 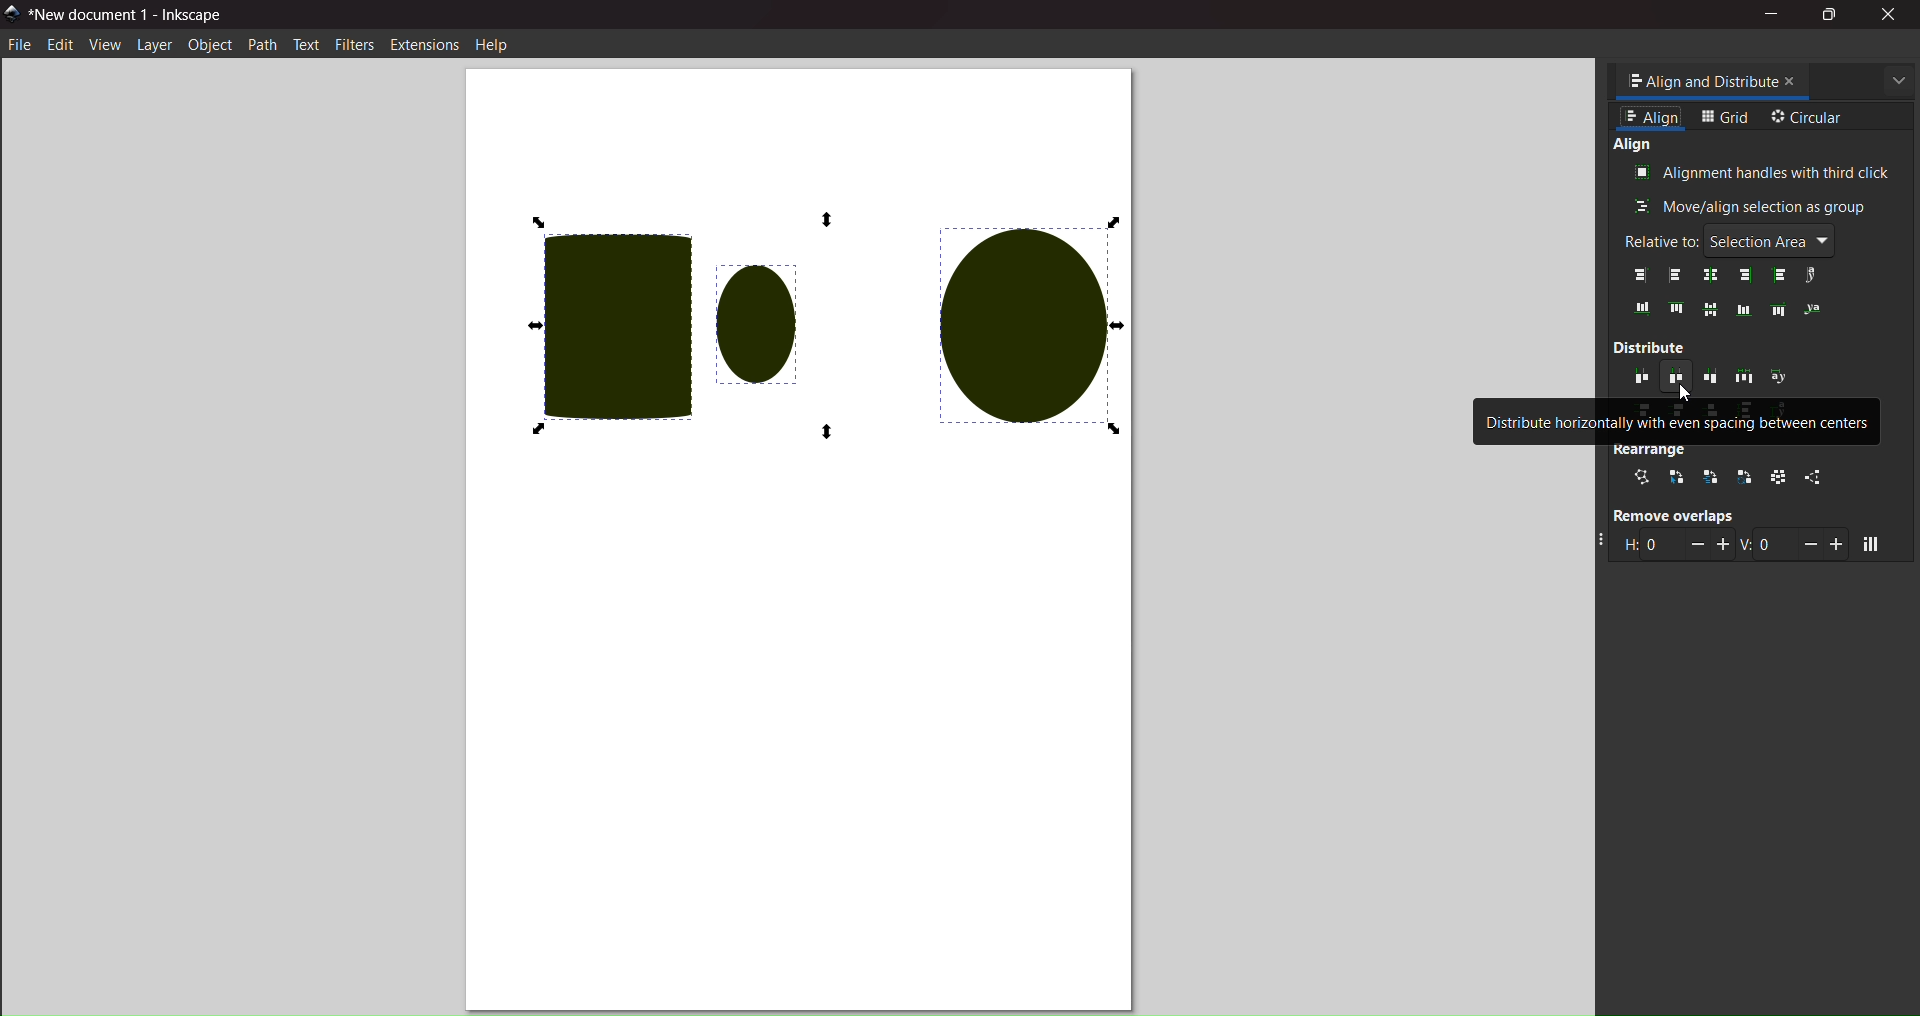 What do you see at coordinates (58, 46) in the screenshot?
I see `edit` at bounding box center [58, 46].